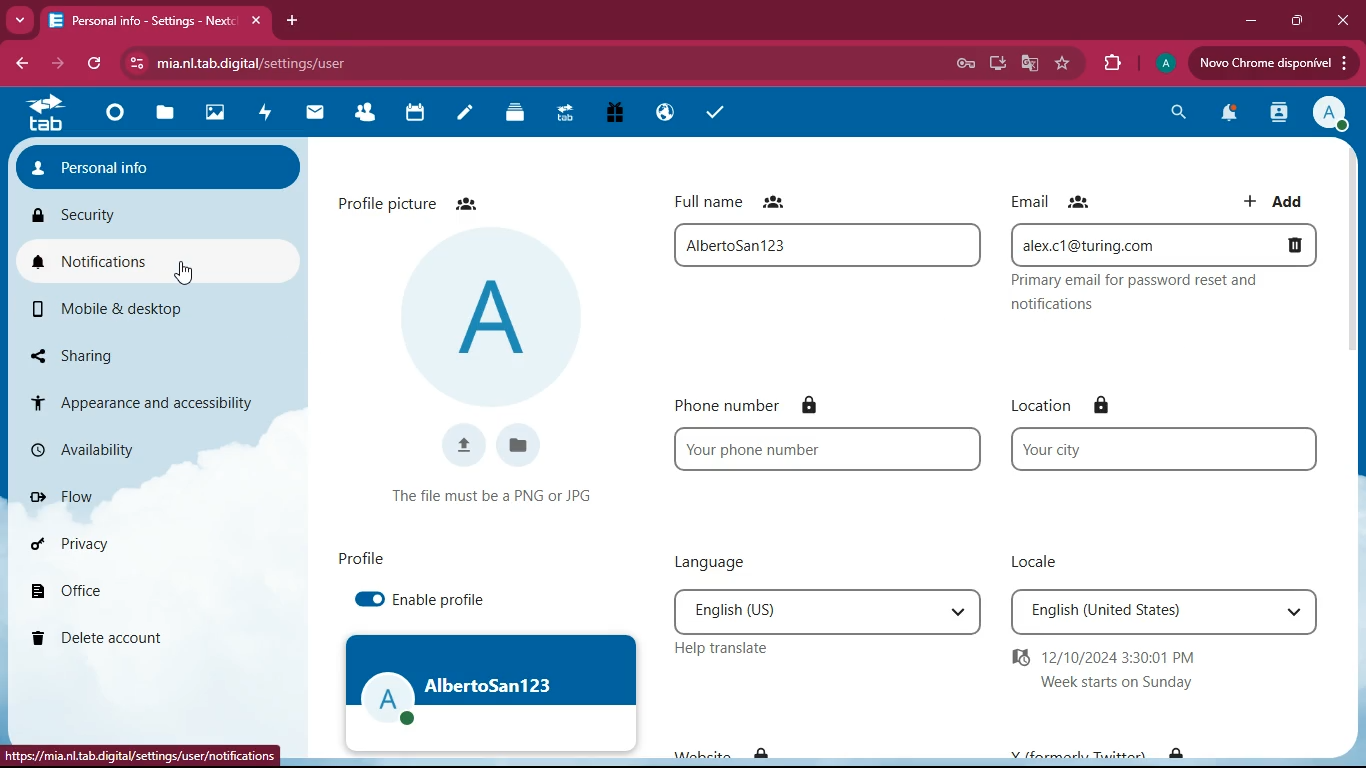  I want to click on gift , so click(622, 114).